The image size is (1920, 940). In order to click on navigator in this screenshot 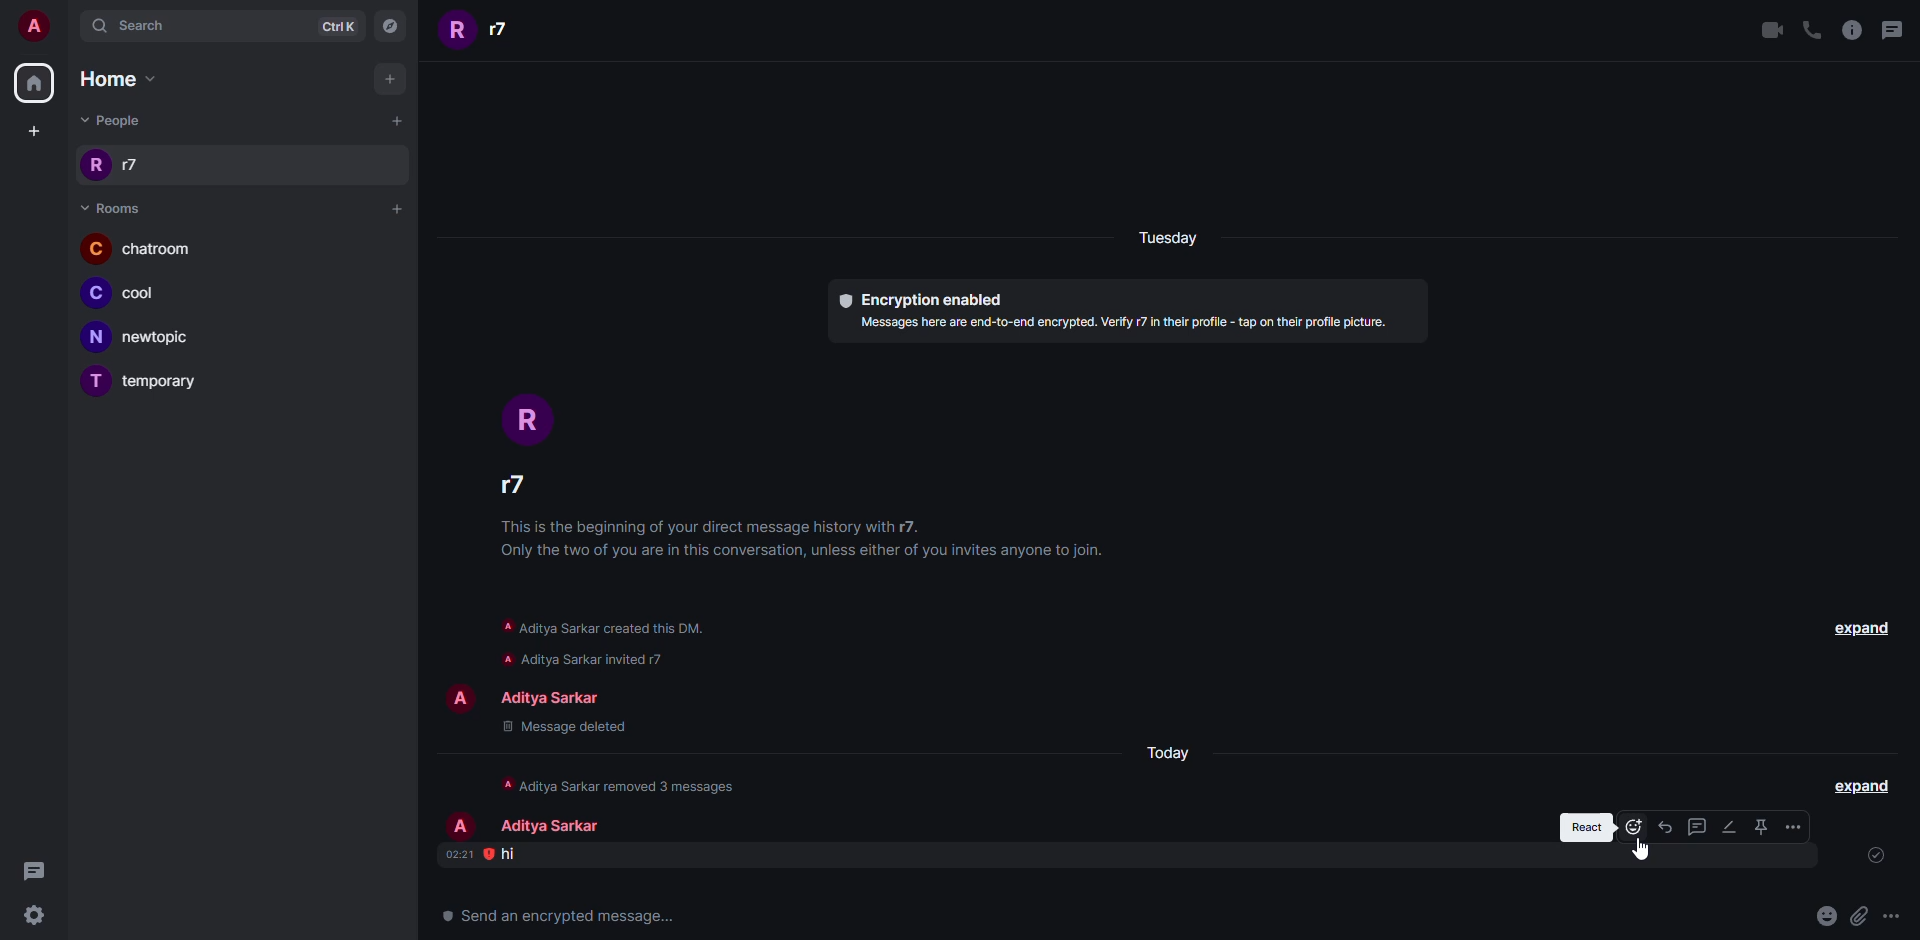, I will do `click(396, 26)`.